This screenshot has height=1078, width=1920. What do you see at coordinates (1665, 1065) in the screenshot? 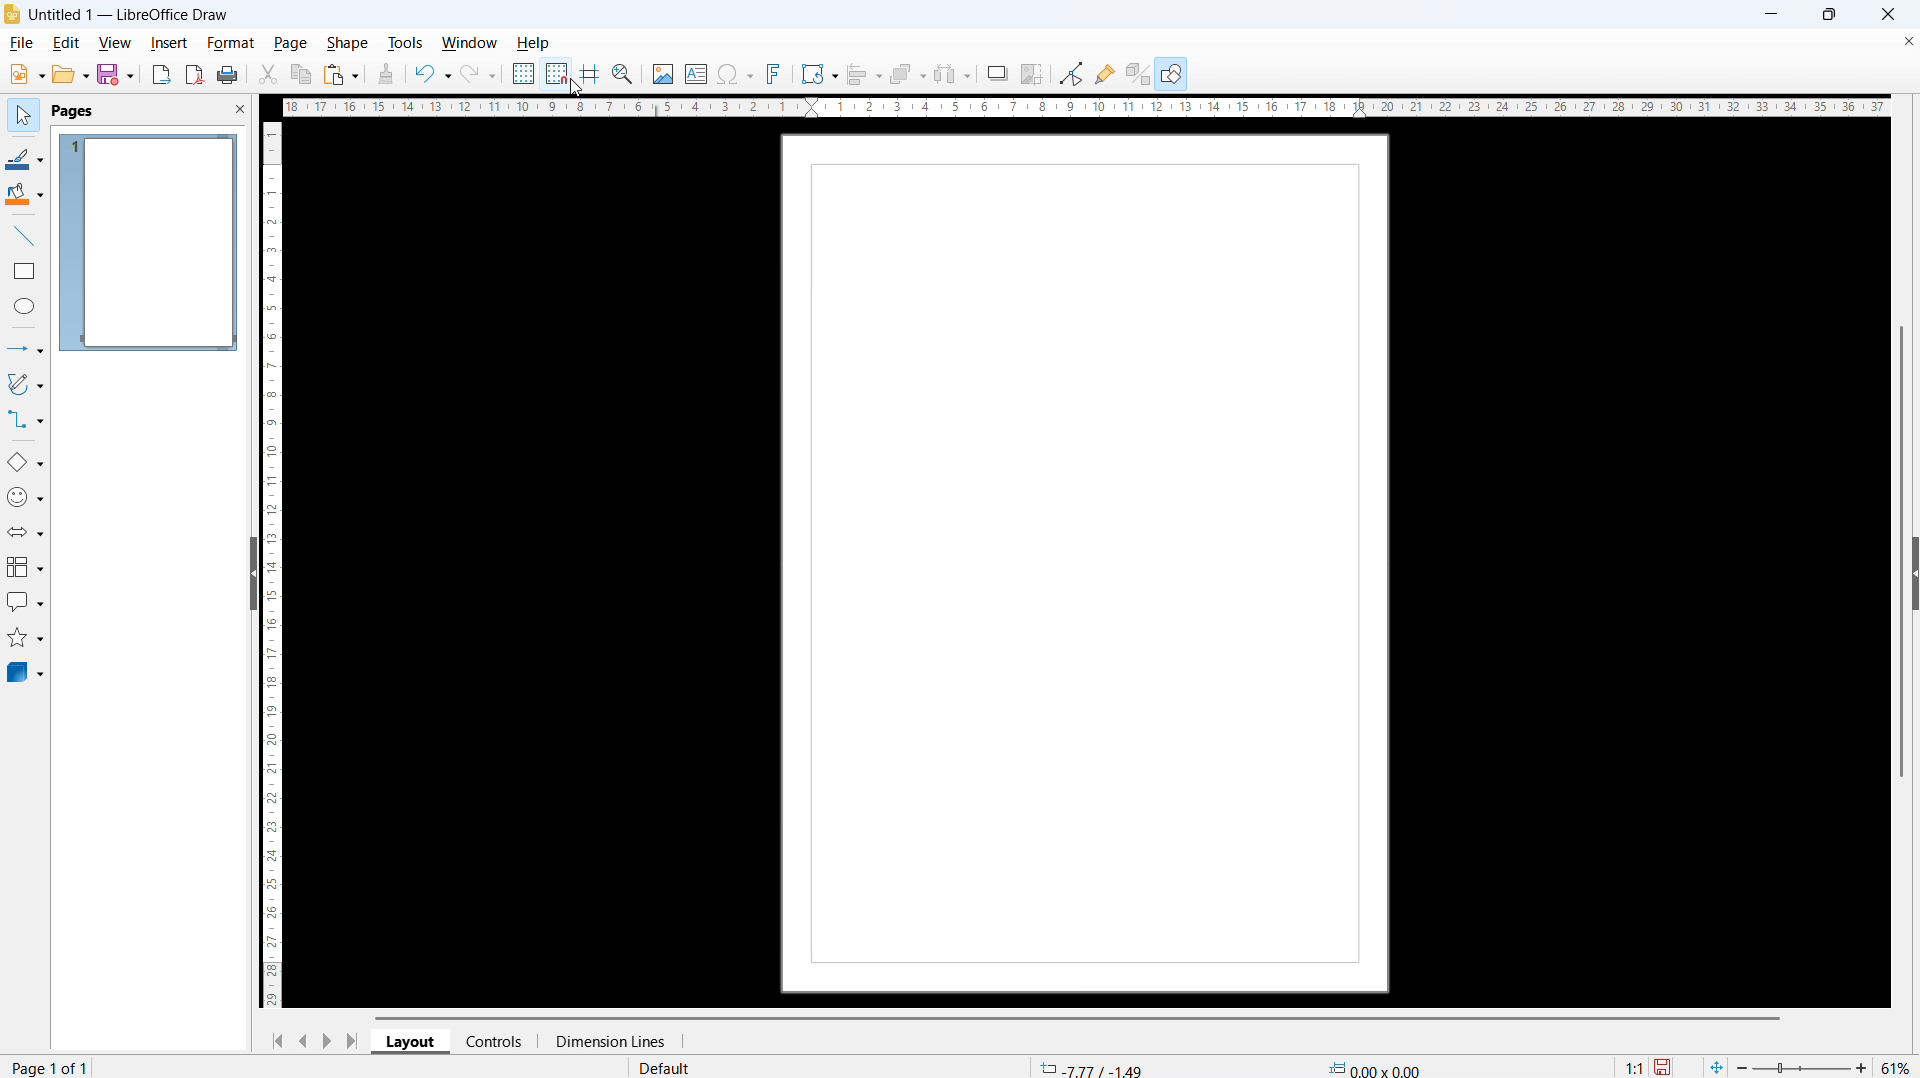
I see `save ` at bounding box center [1665, 1065].